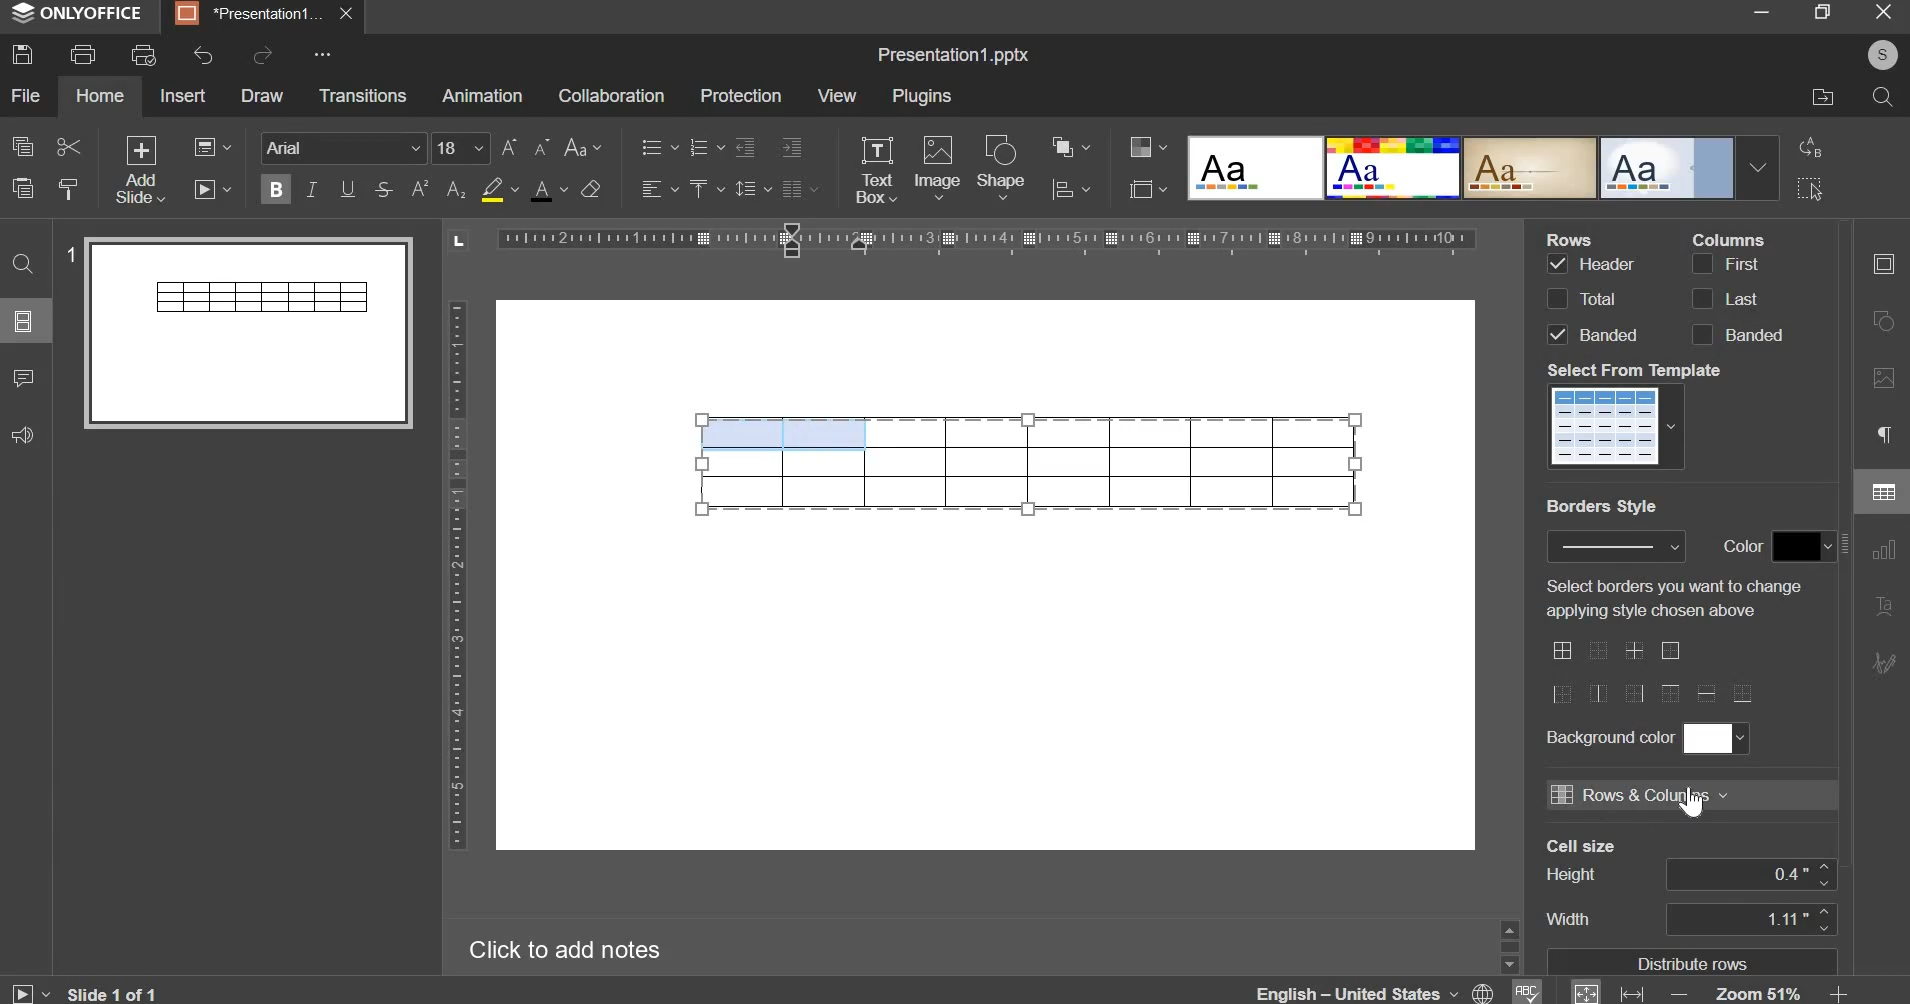 The image size is (1910, 1004). Describe the element at coordinates (1883, 469) in the screenshot. I see `right side menu` at that location.